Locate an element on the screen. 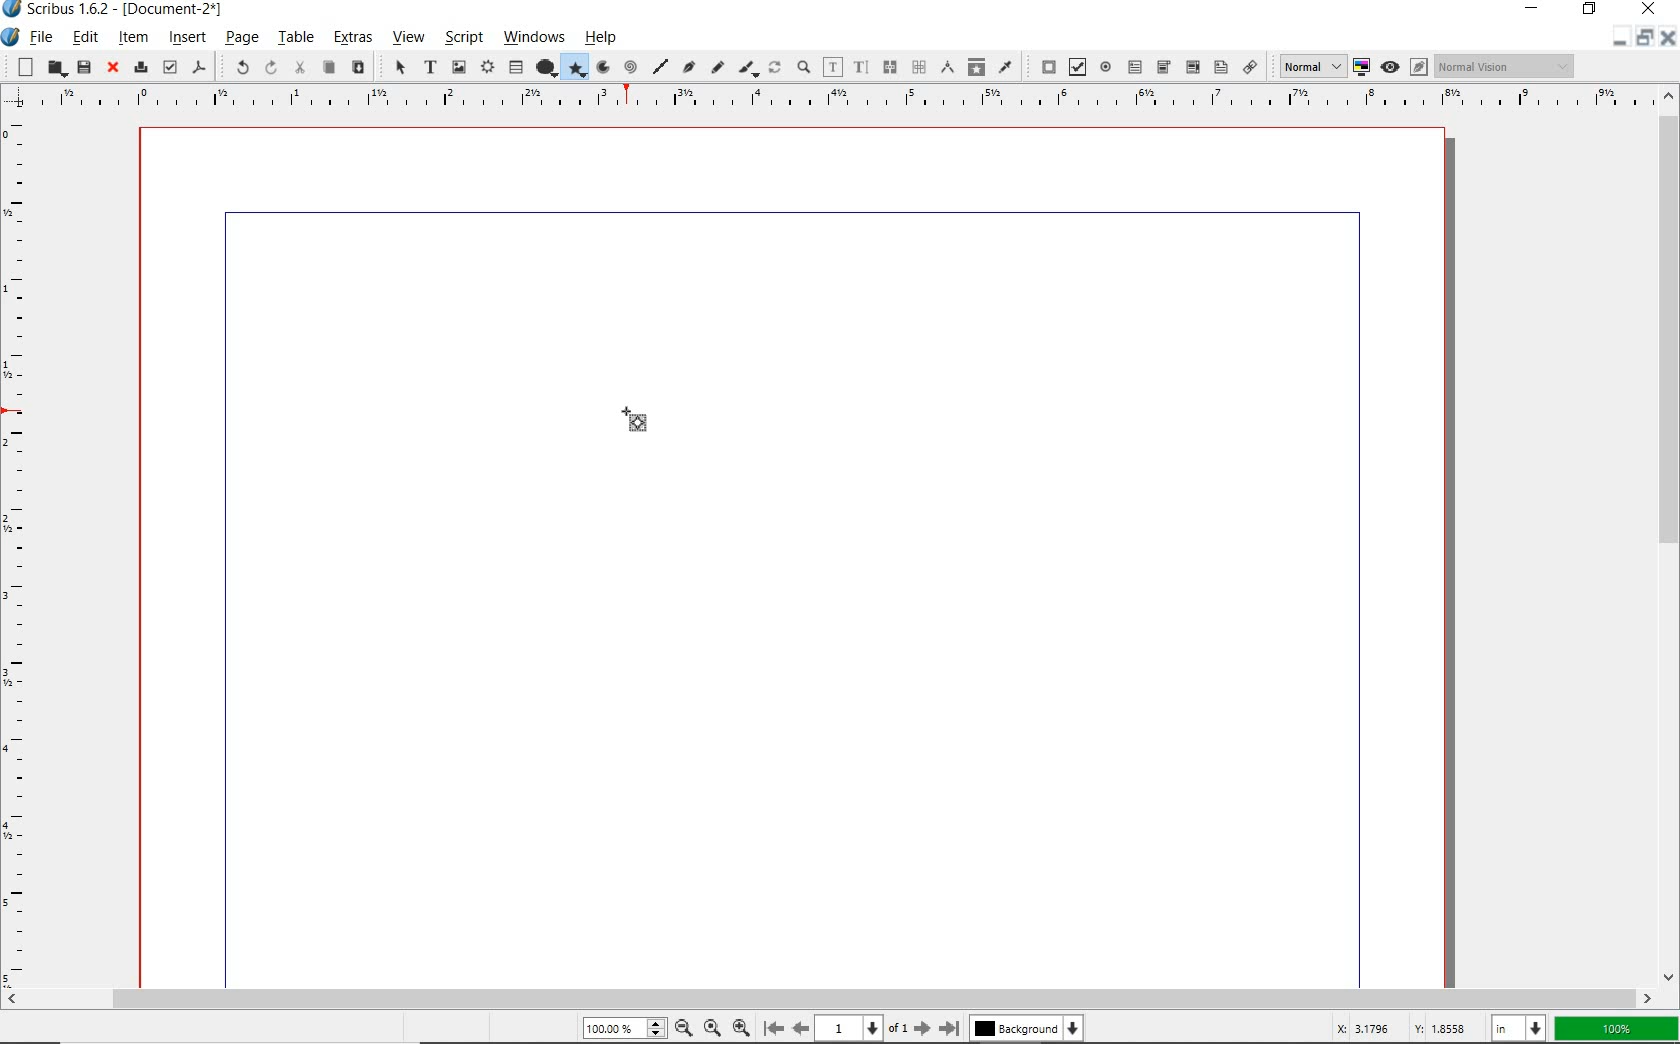  image frame is located at coordinates (457, 66).